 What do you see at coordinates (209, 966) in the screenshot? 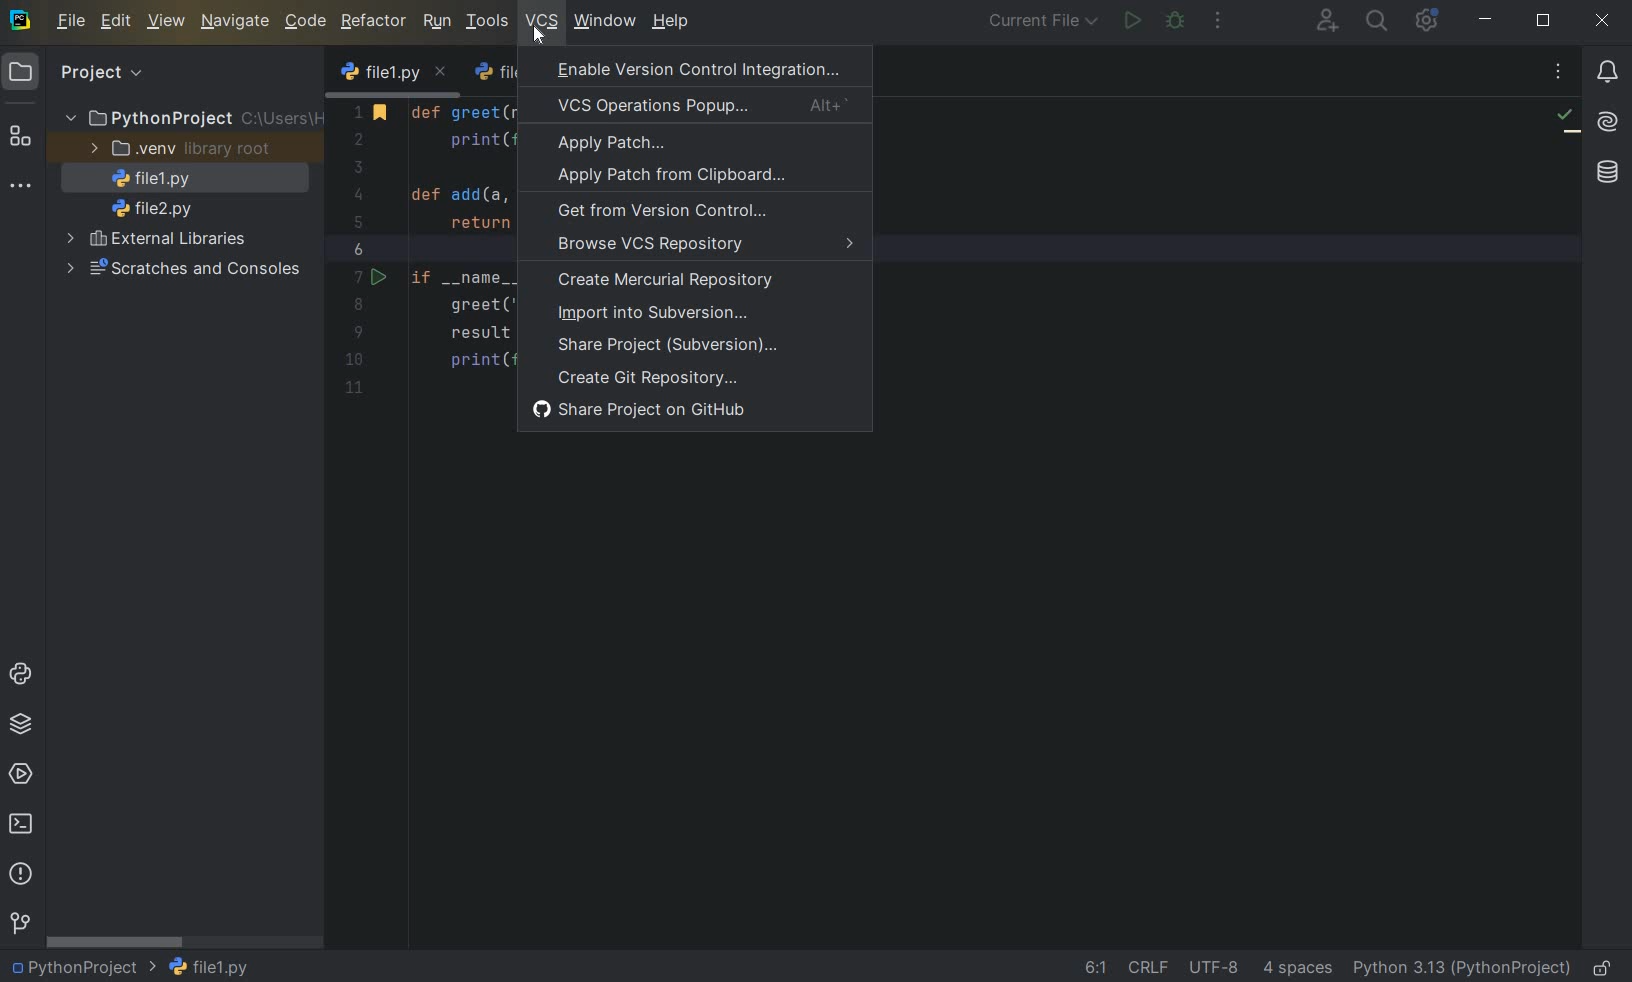
I see `file name 1` at bounding box center [209, 966].